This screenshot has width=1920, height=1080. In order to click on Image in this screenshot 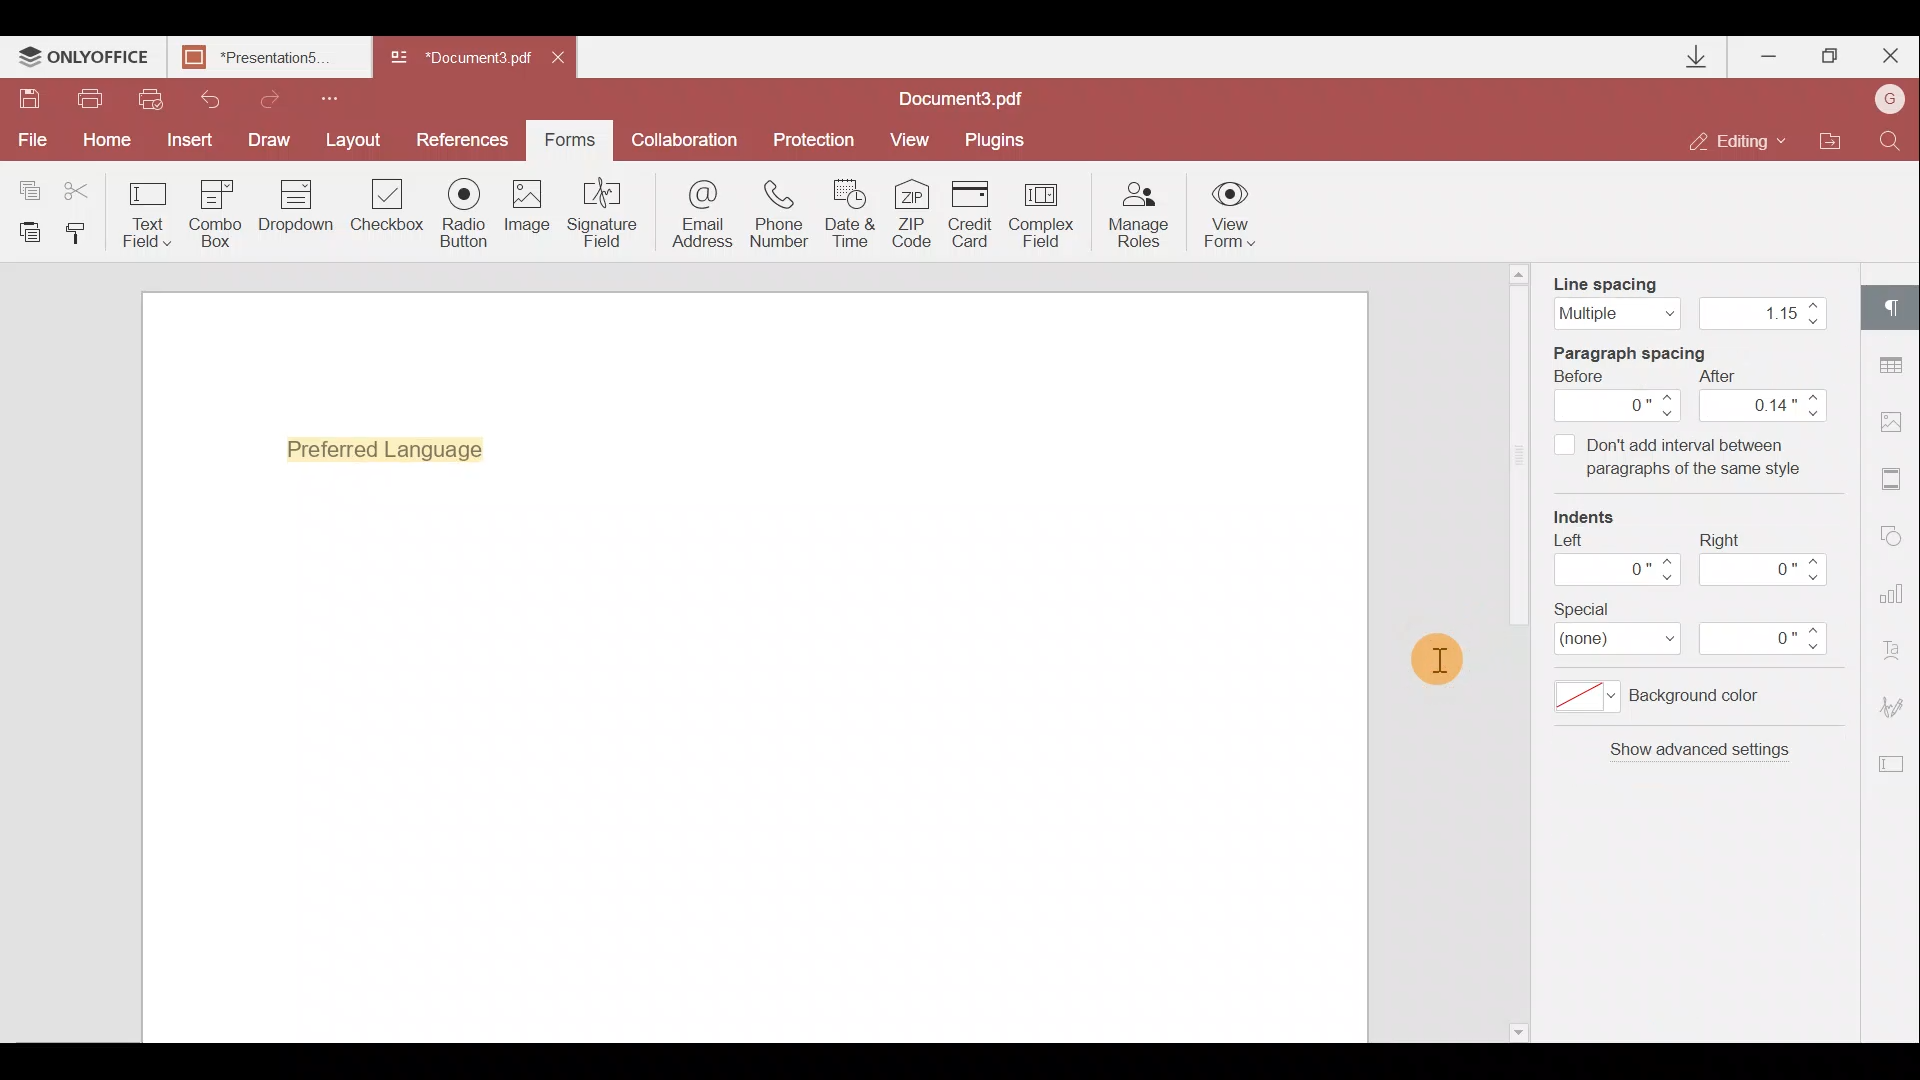, I will do `click(529, 215)`.